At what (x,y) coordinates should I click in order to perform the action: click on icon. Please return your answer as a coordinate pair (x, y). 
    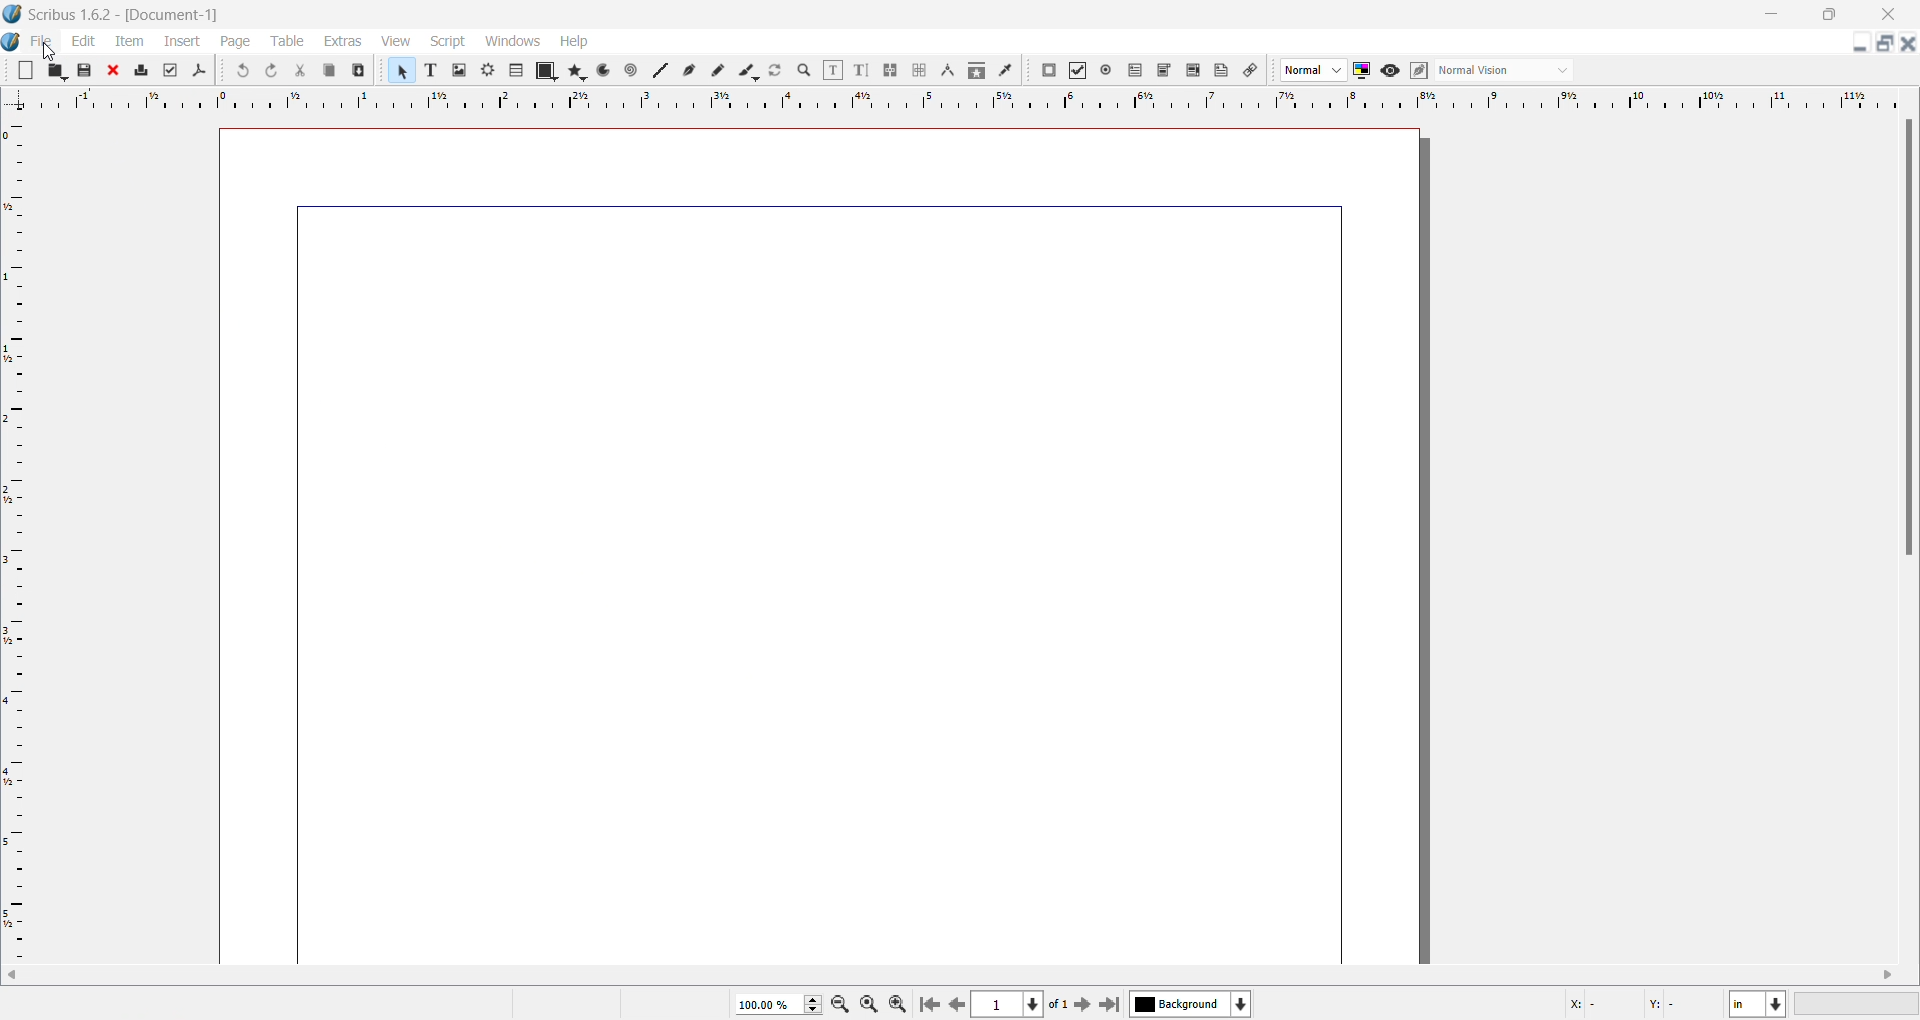
    Looking at the image, I should click on (918, 68).